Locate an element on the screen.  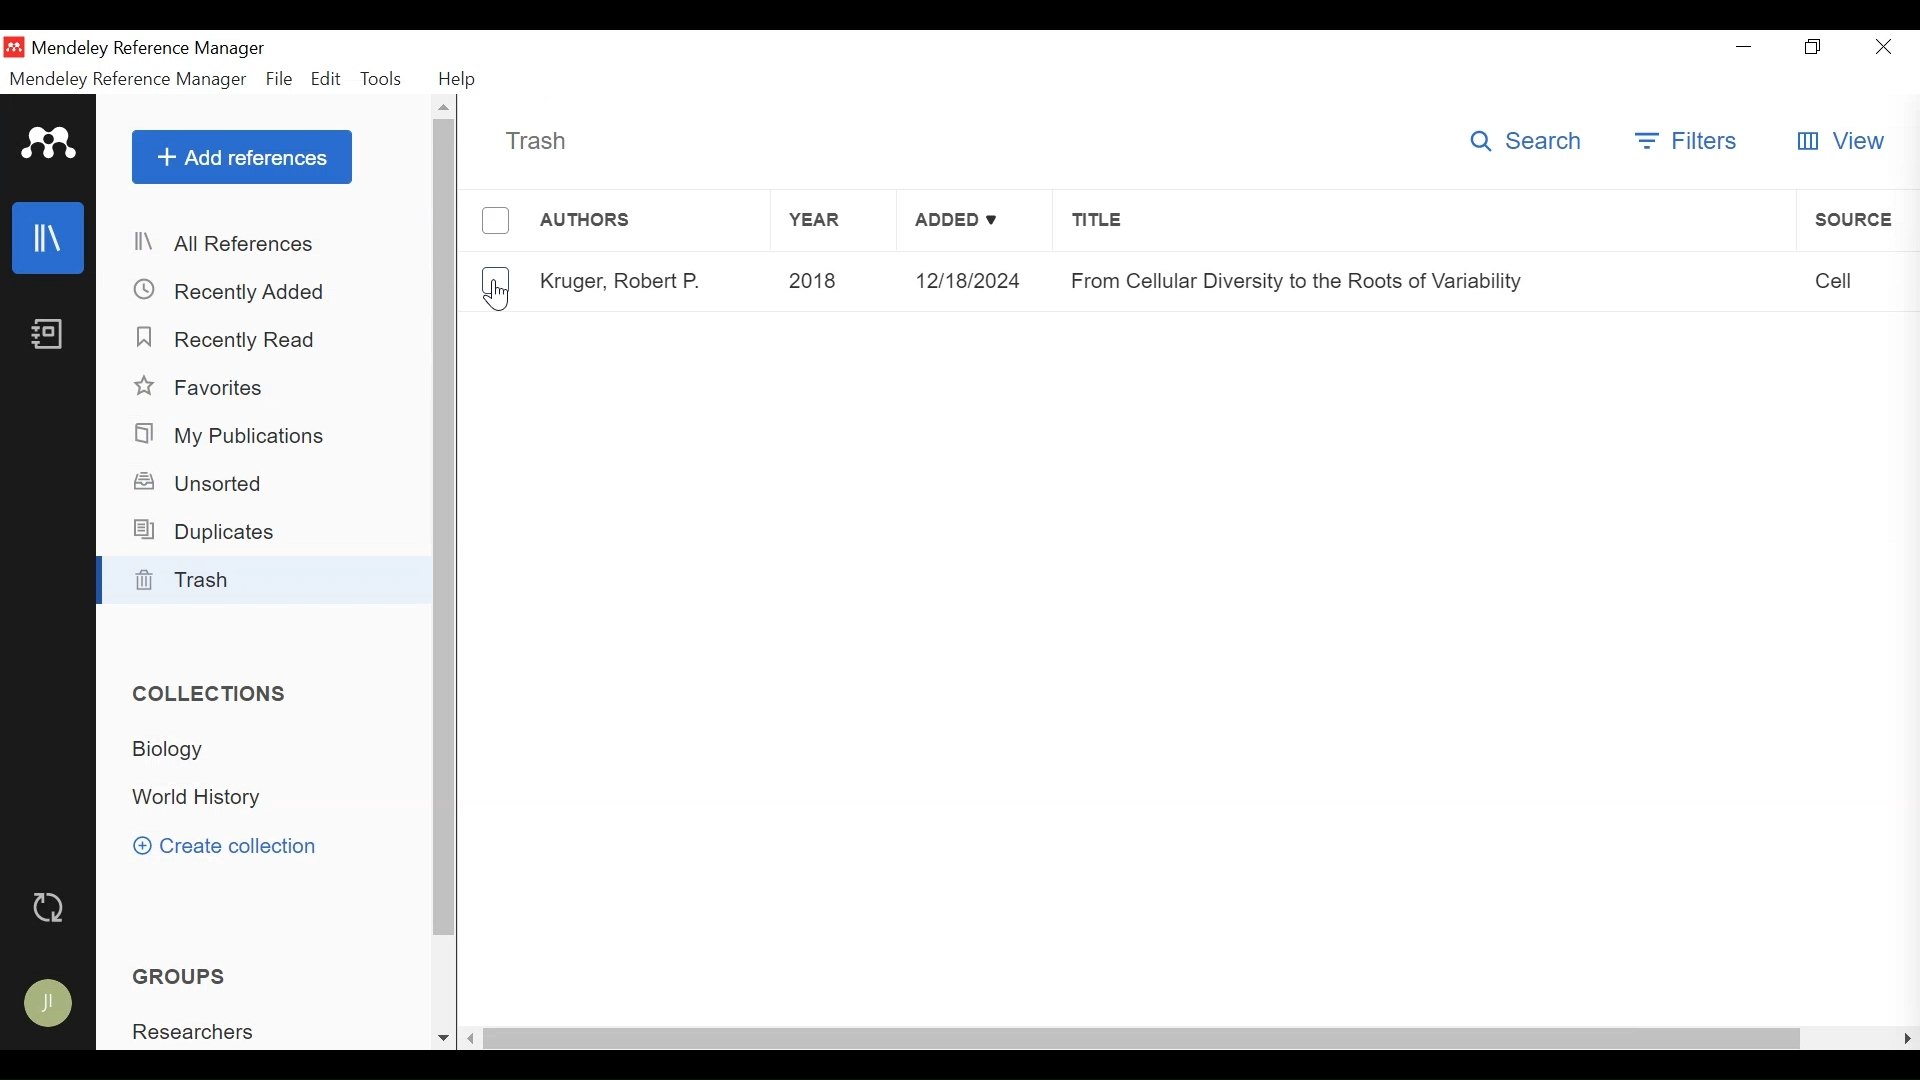
Search is located at coordinates (1527, 141).